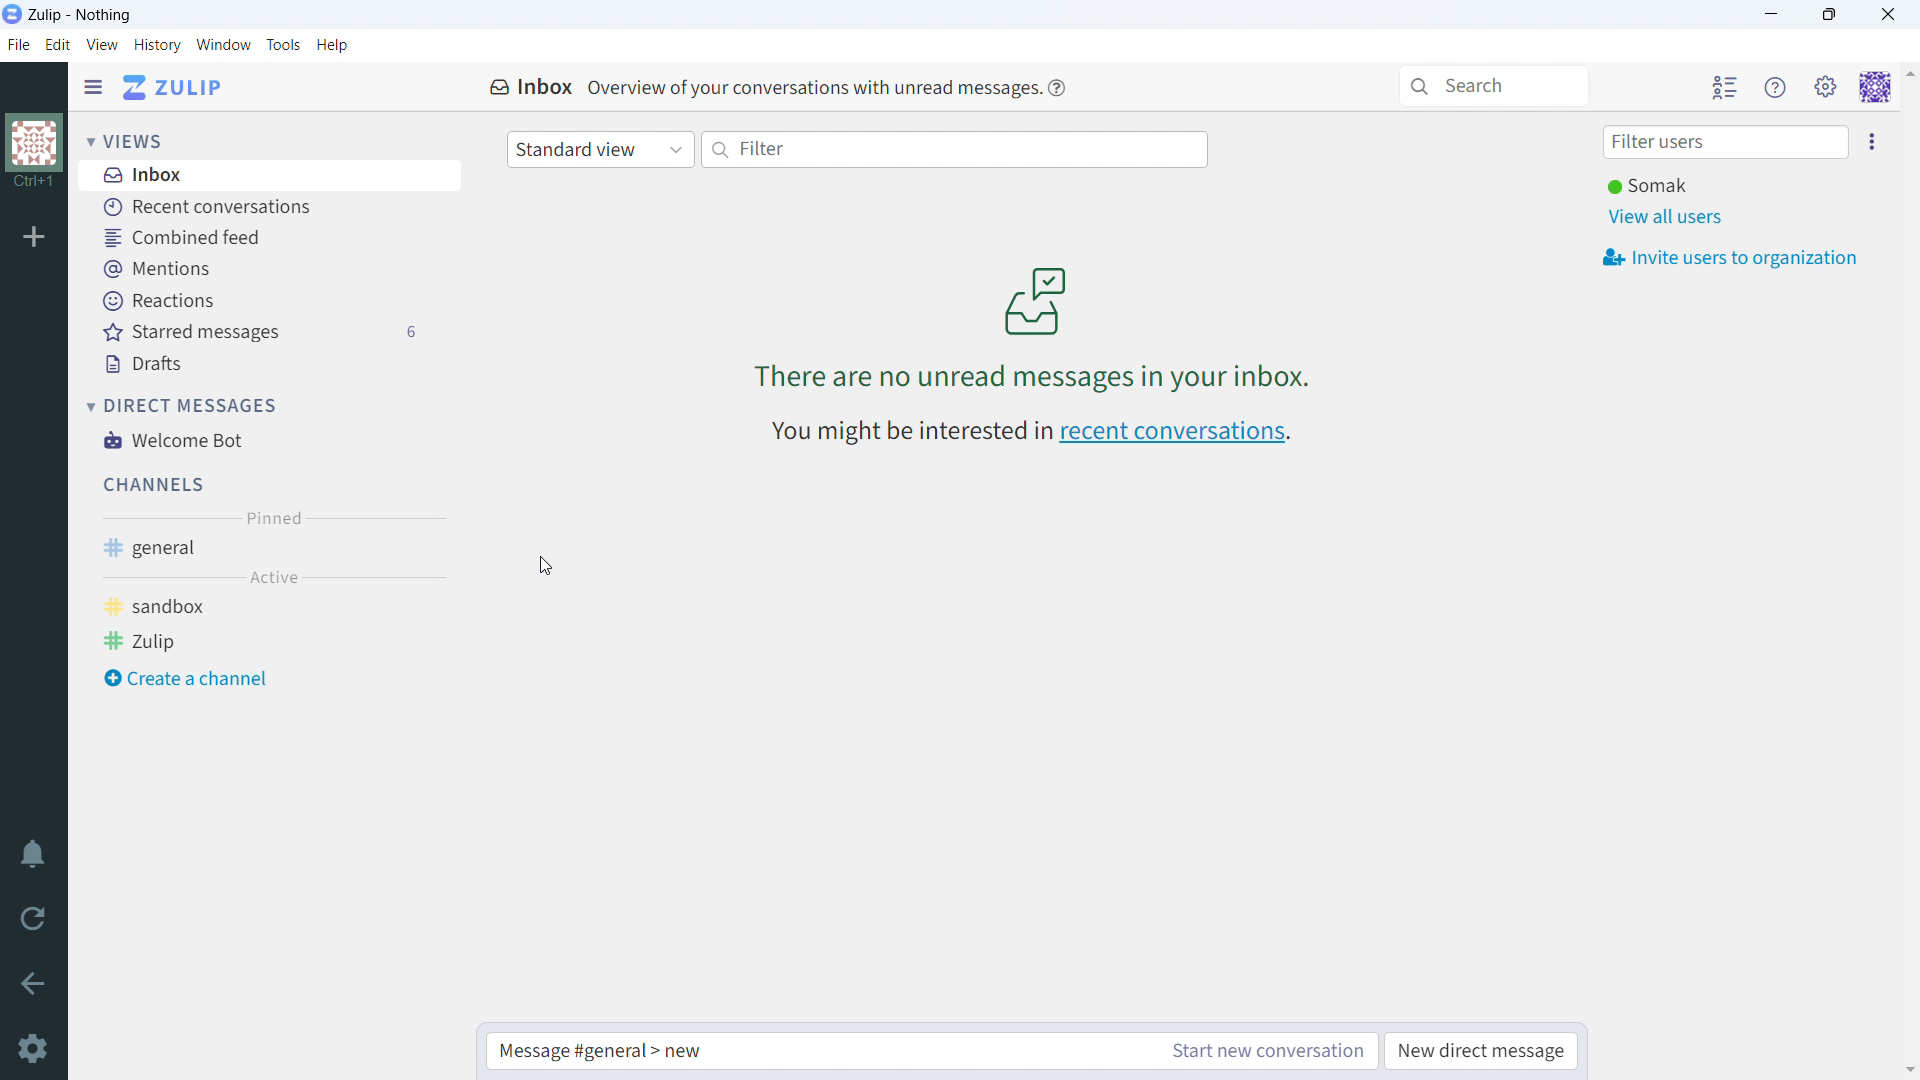 The image size is (1920, 1080). What do you see at coordinates (252, 548) in the screenshot?
I see `general` at bounding box center [252, 548].